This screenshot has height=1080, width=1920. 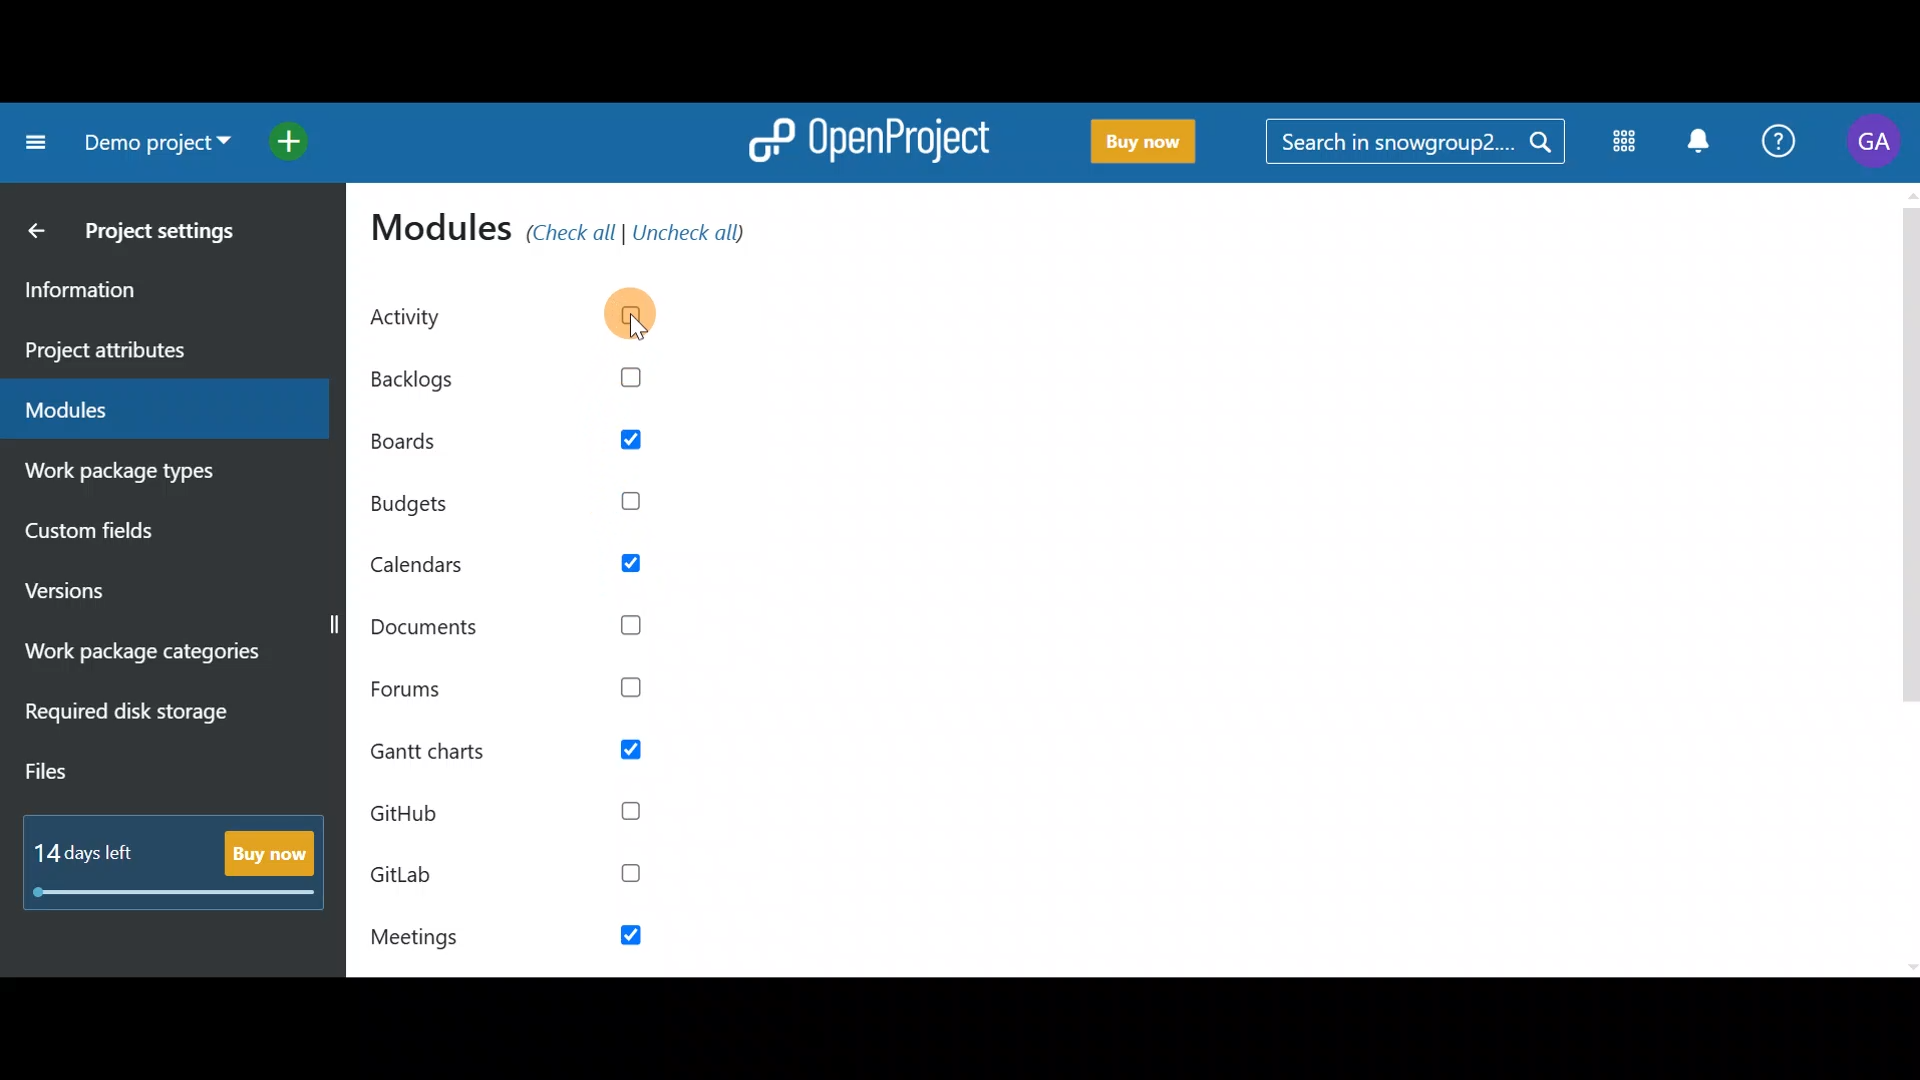 I want to click on OpenProject, so click(x=870, y=147).